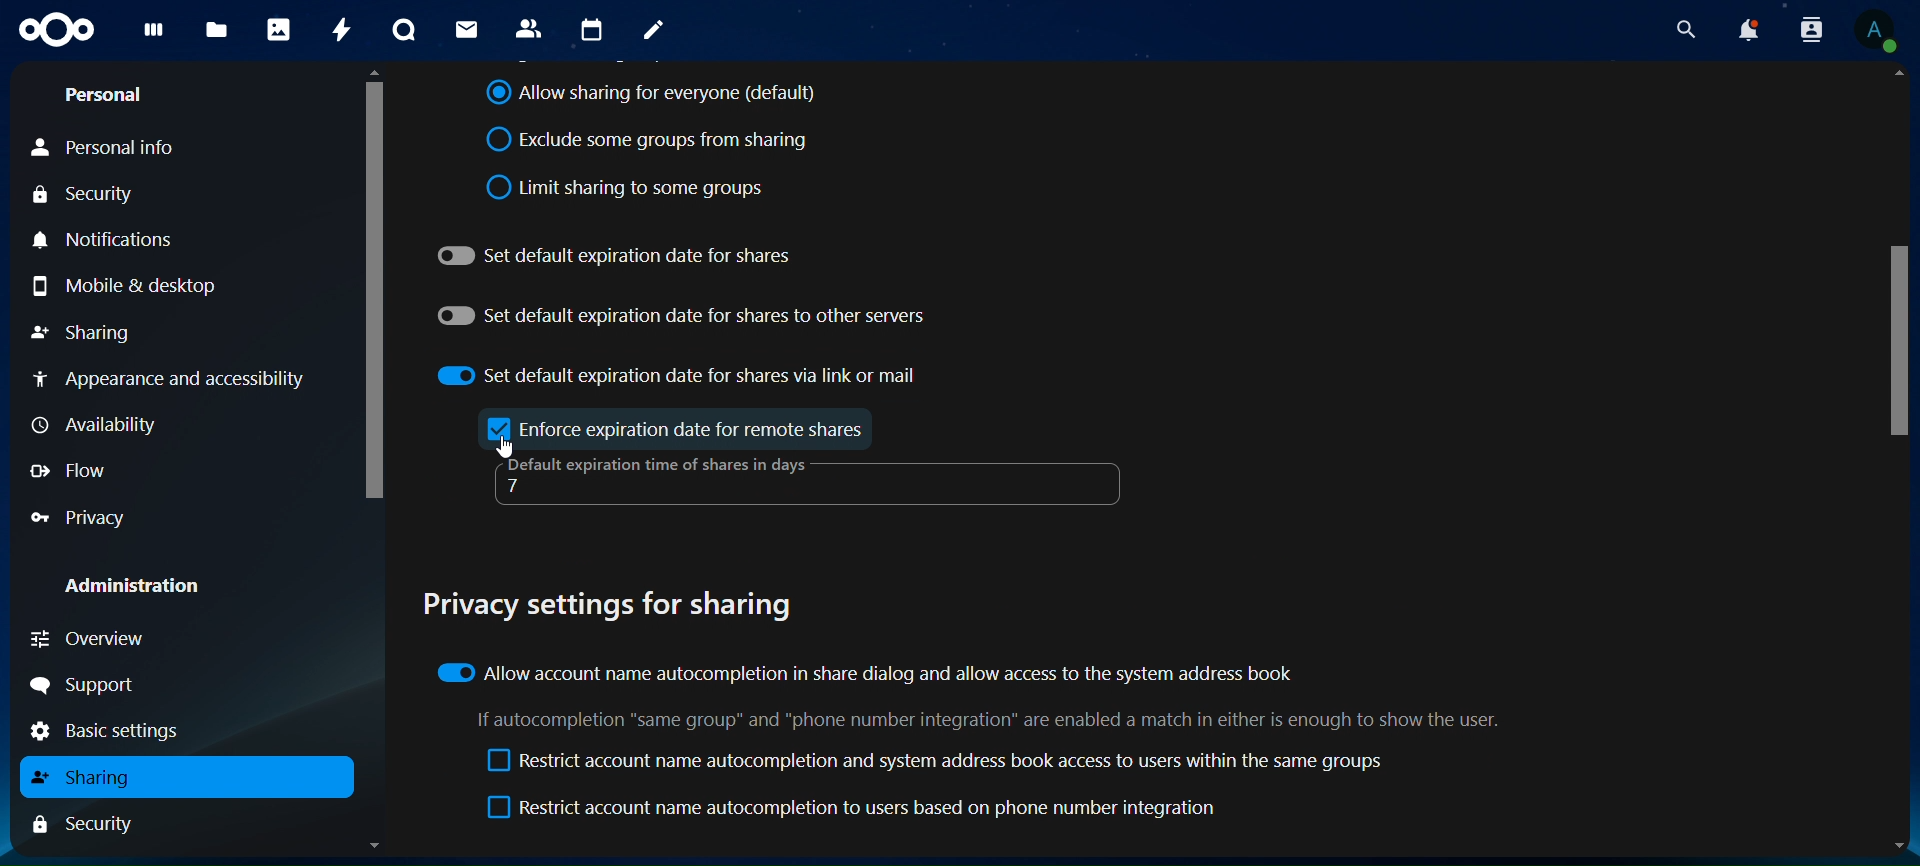  What do you see at coordinates (173, 375) in the screenshot?
I see `appearance and acessibilty` at bounding box center [173, 375].